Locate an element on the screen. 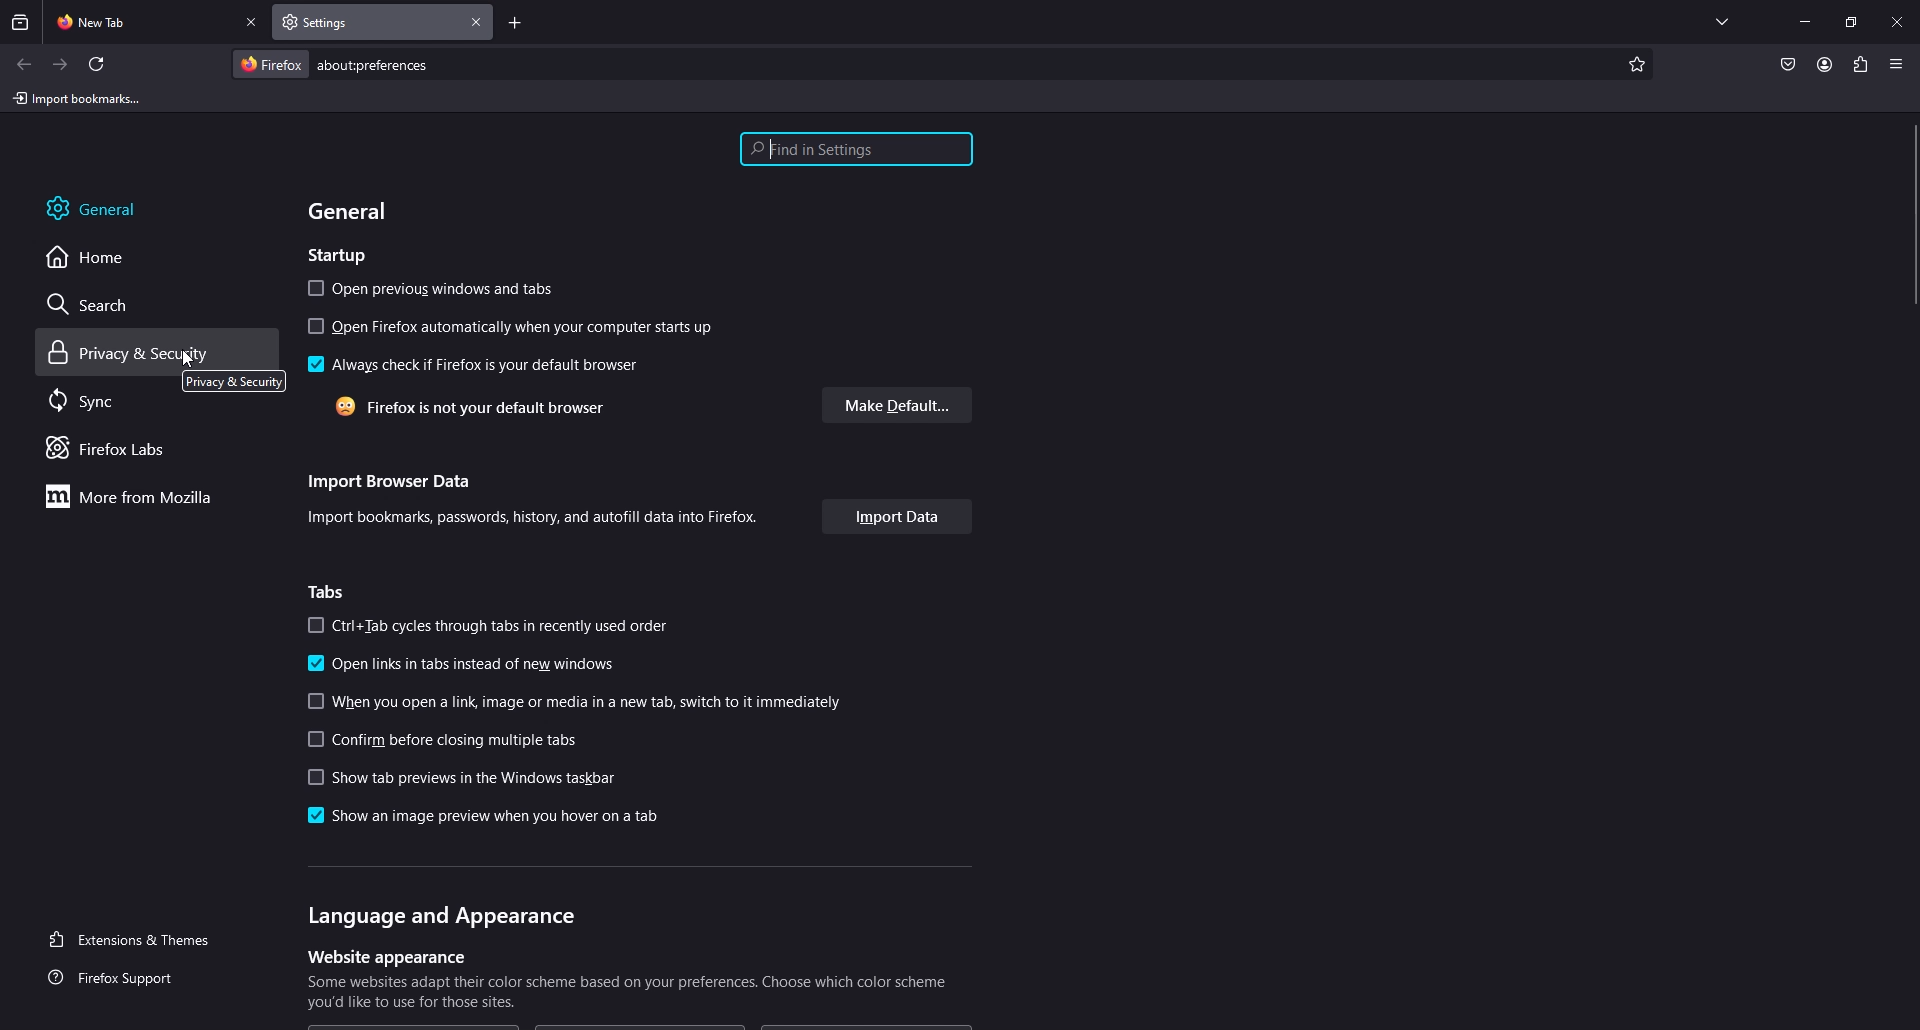  always check if firefox is your default browser is located at coordinates (470, 365).